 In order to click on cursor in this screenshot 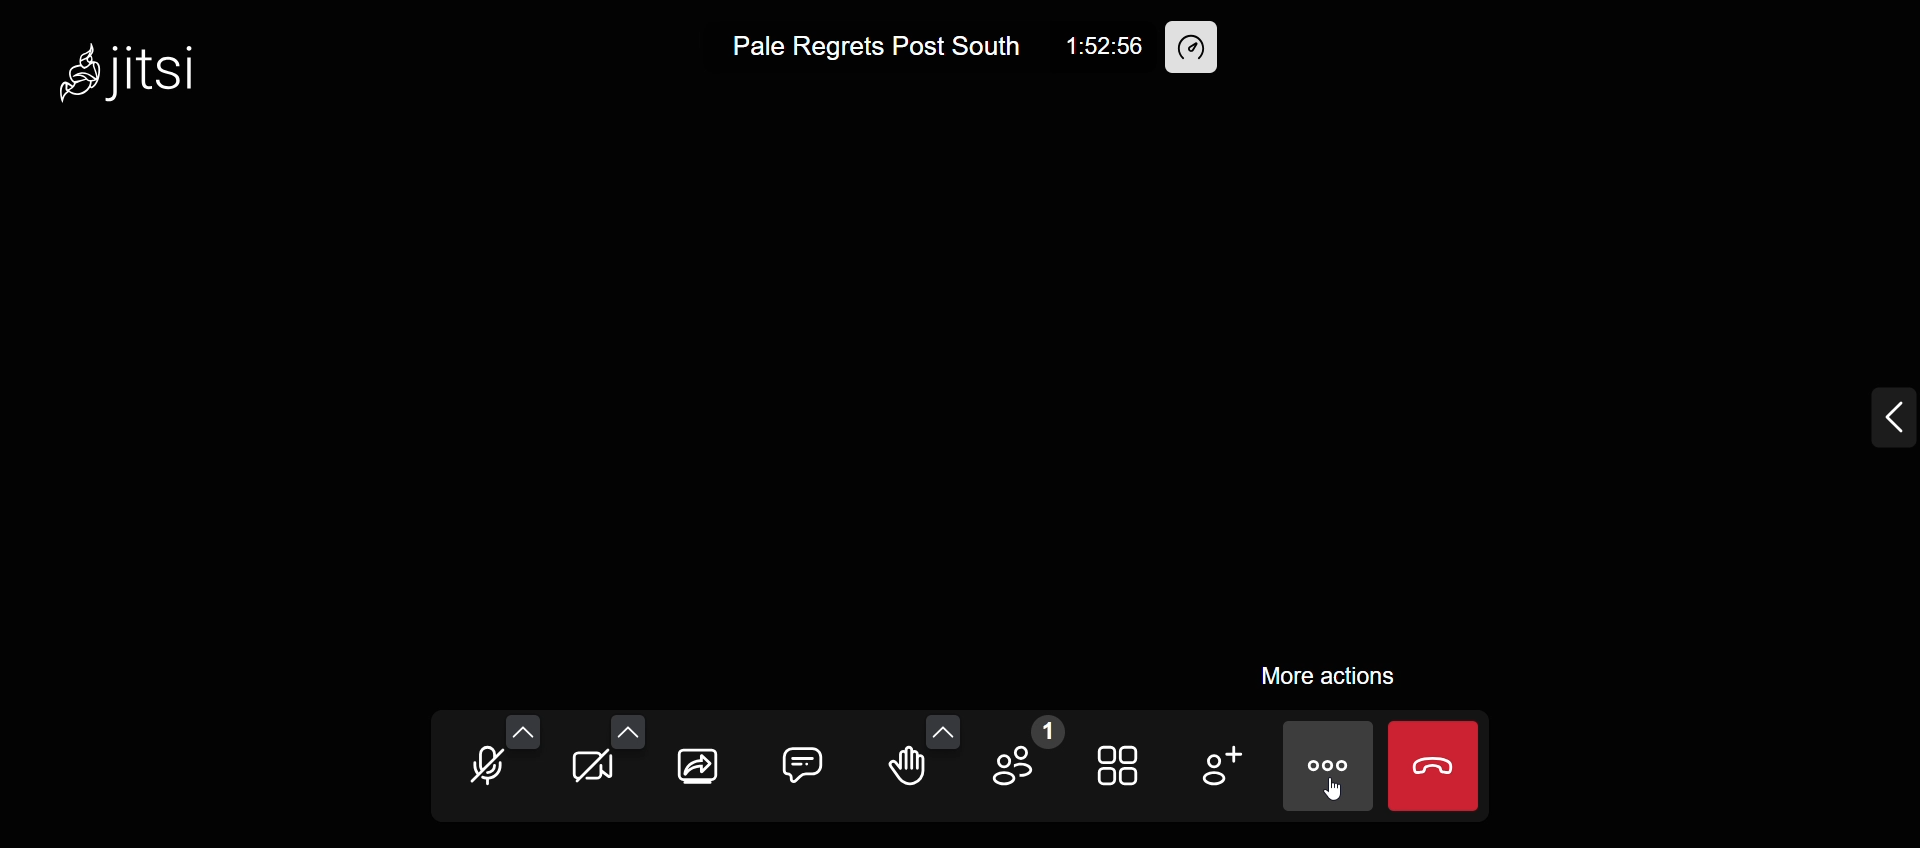, I will do `click(1356, 801)`.